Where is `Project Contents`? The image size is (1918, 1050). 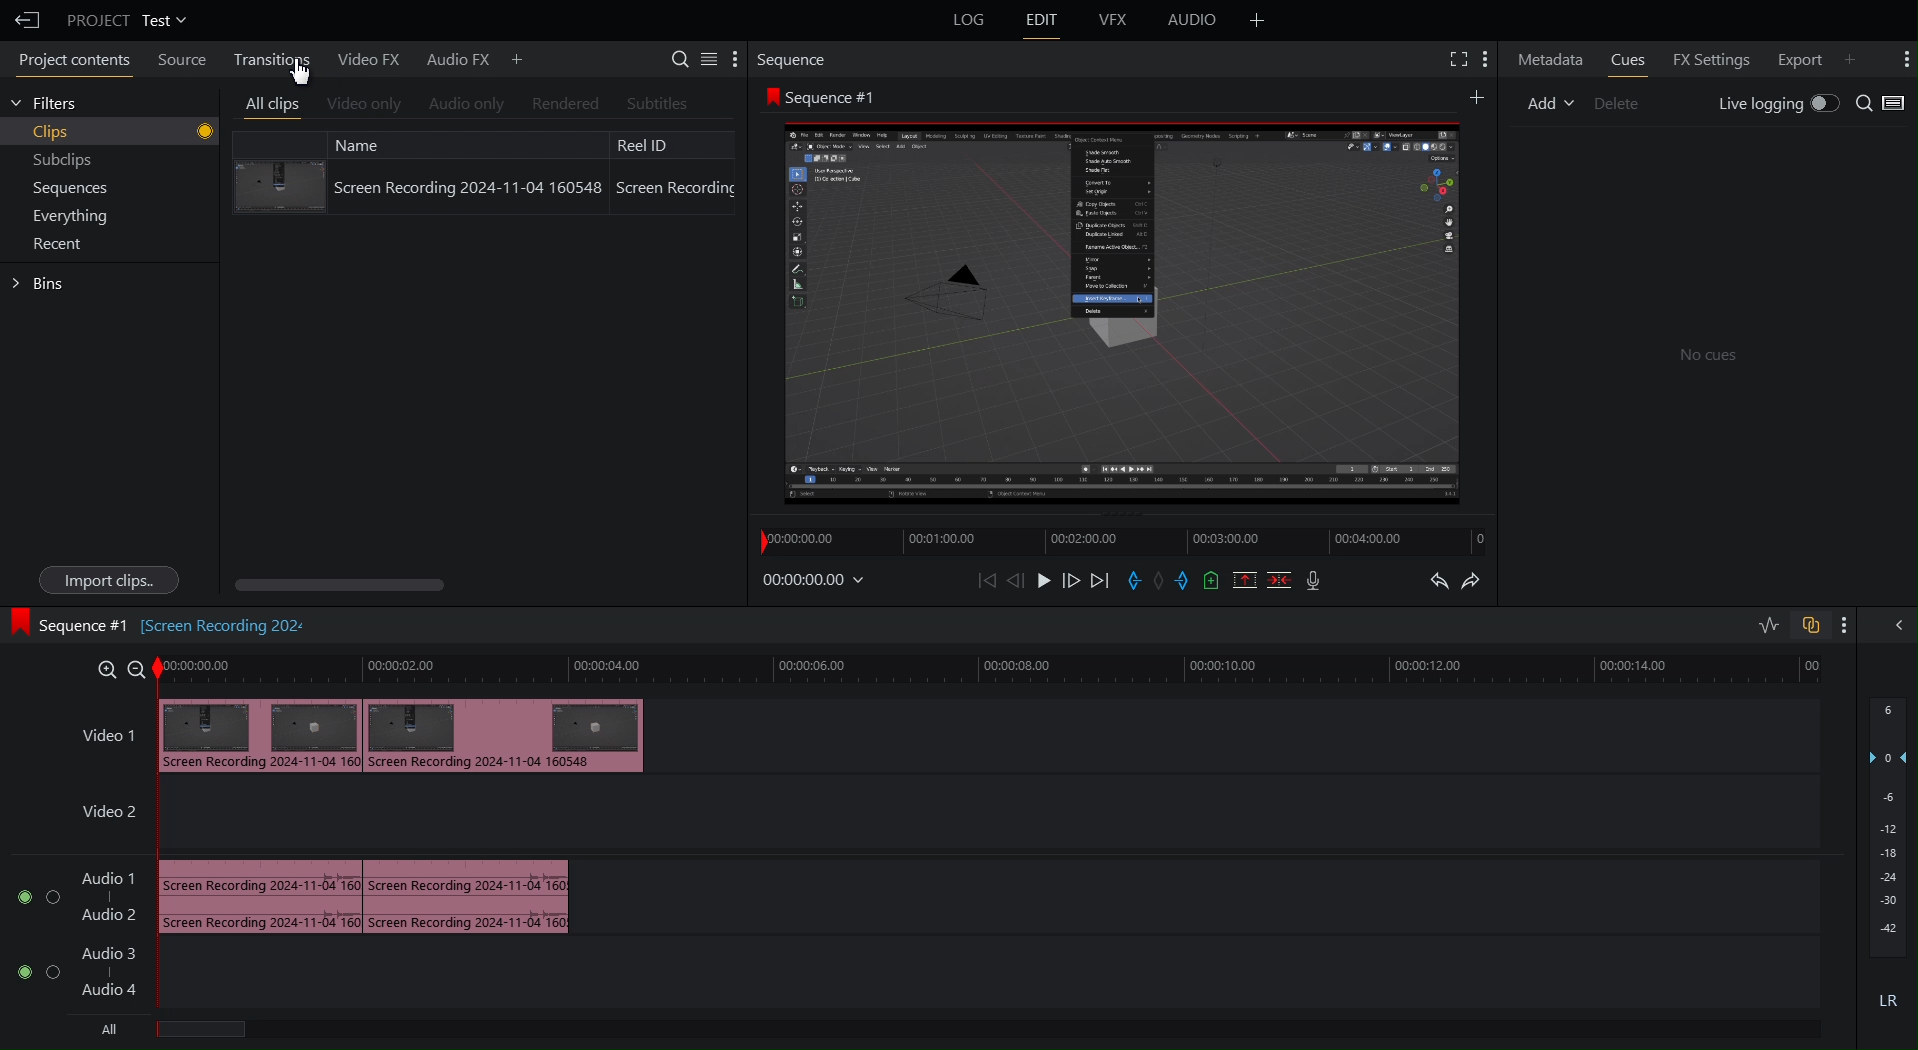
Project Contents is located at coordinates (71, 61).